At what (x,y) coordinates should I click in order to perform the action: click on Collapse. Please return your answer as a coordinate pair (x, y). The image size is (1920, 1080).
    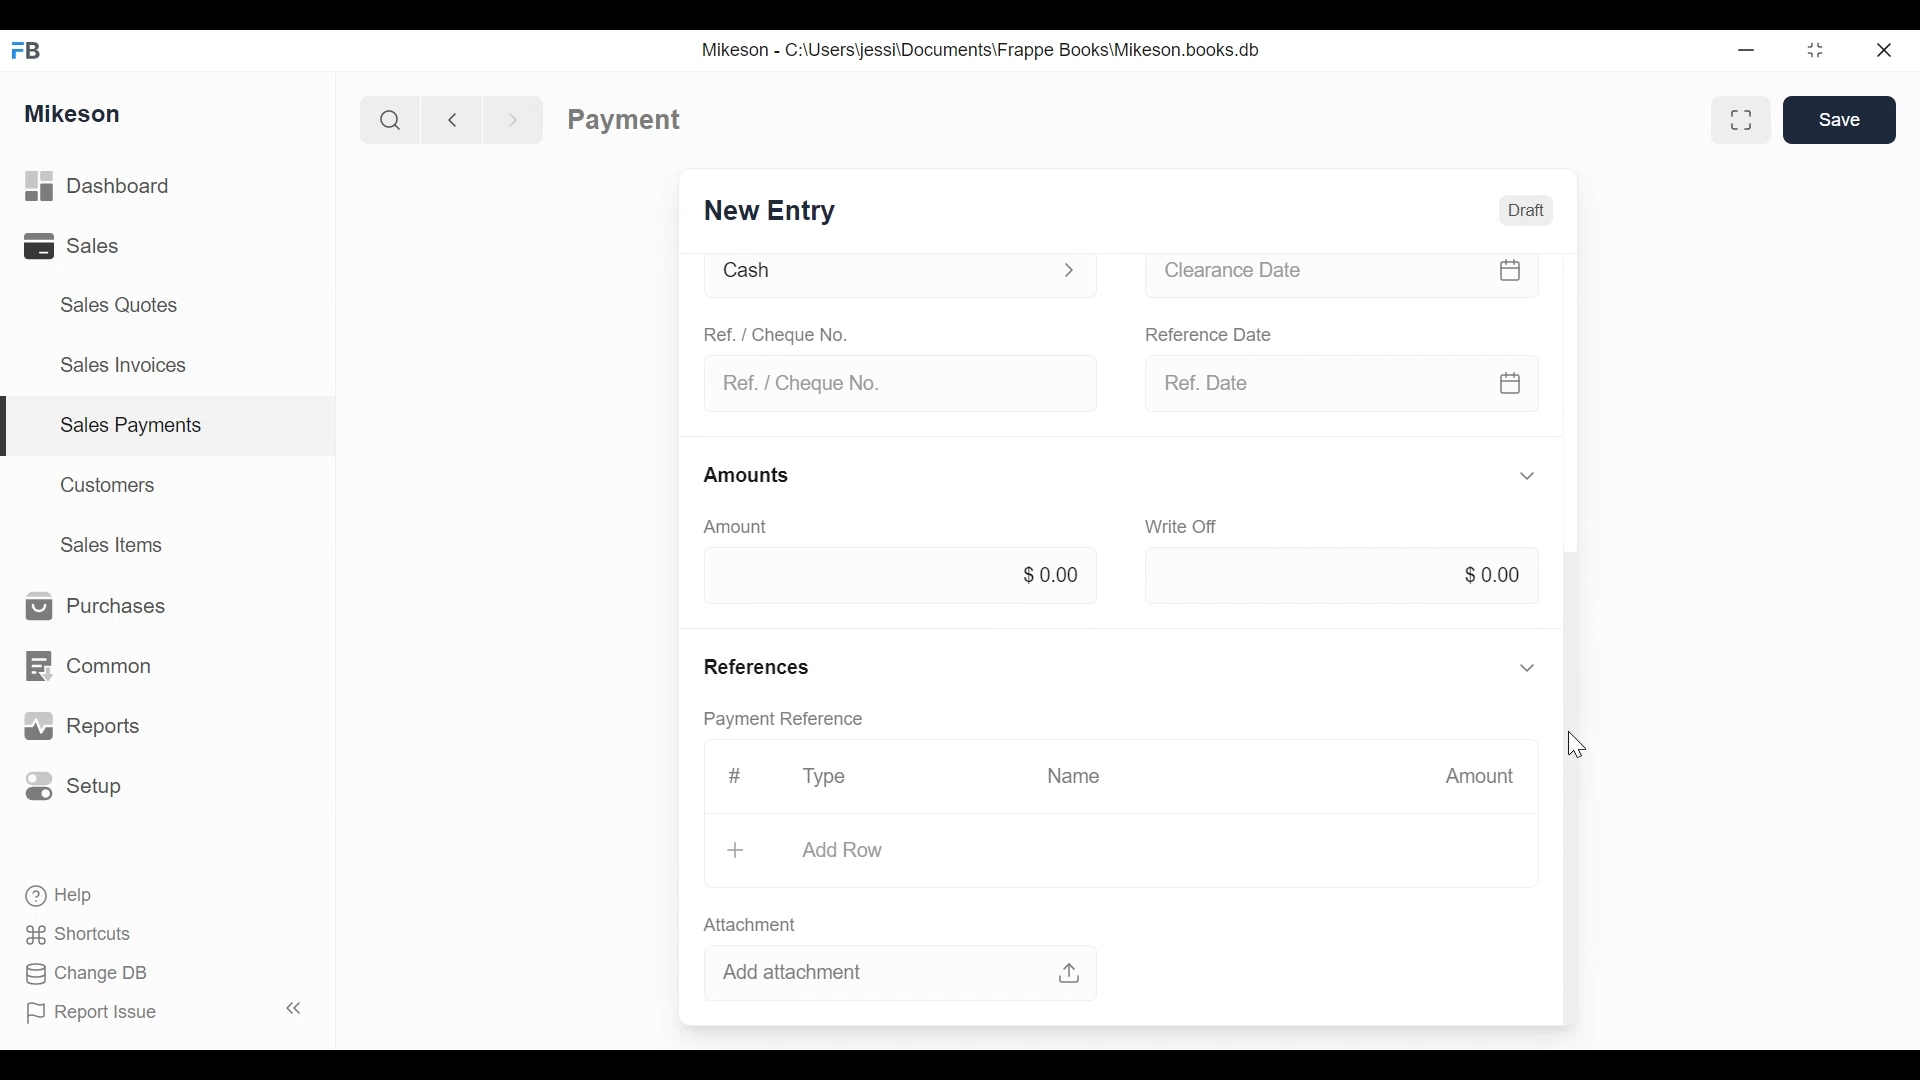
    Looking at the image, I should click on (298, 1010).